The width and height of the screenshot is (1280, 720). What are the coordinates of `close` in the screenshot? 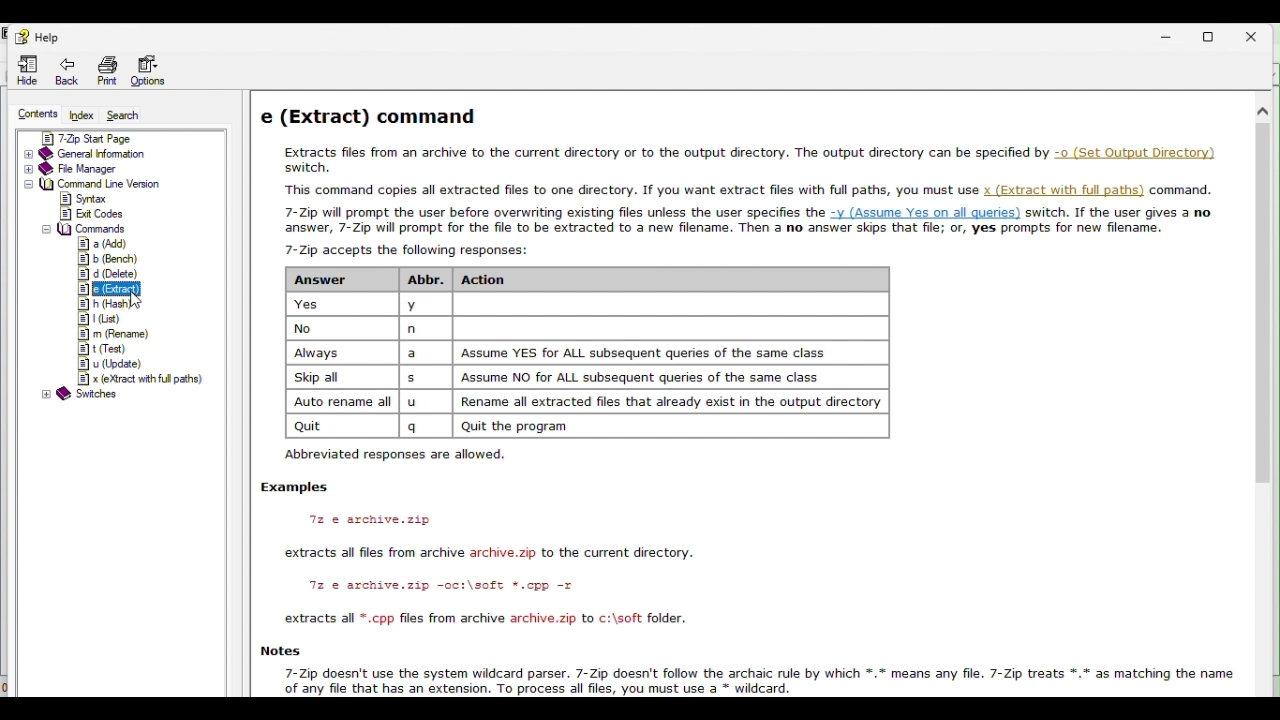 It's located at (1260, 33).